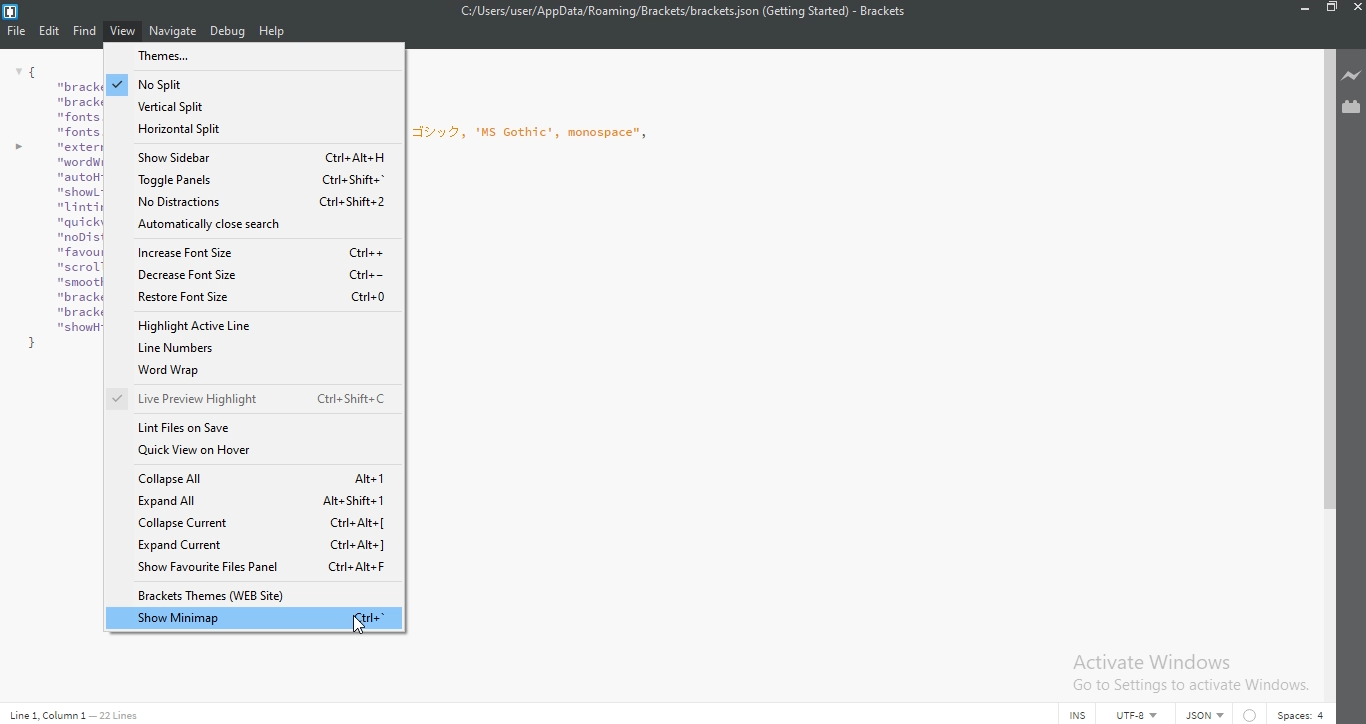 Image resolution: width=1366 pixels, height=724 pixels. I want to click on Brackets themes, so click(254, 592).